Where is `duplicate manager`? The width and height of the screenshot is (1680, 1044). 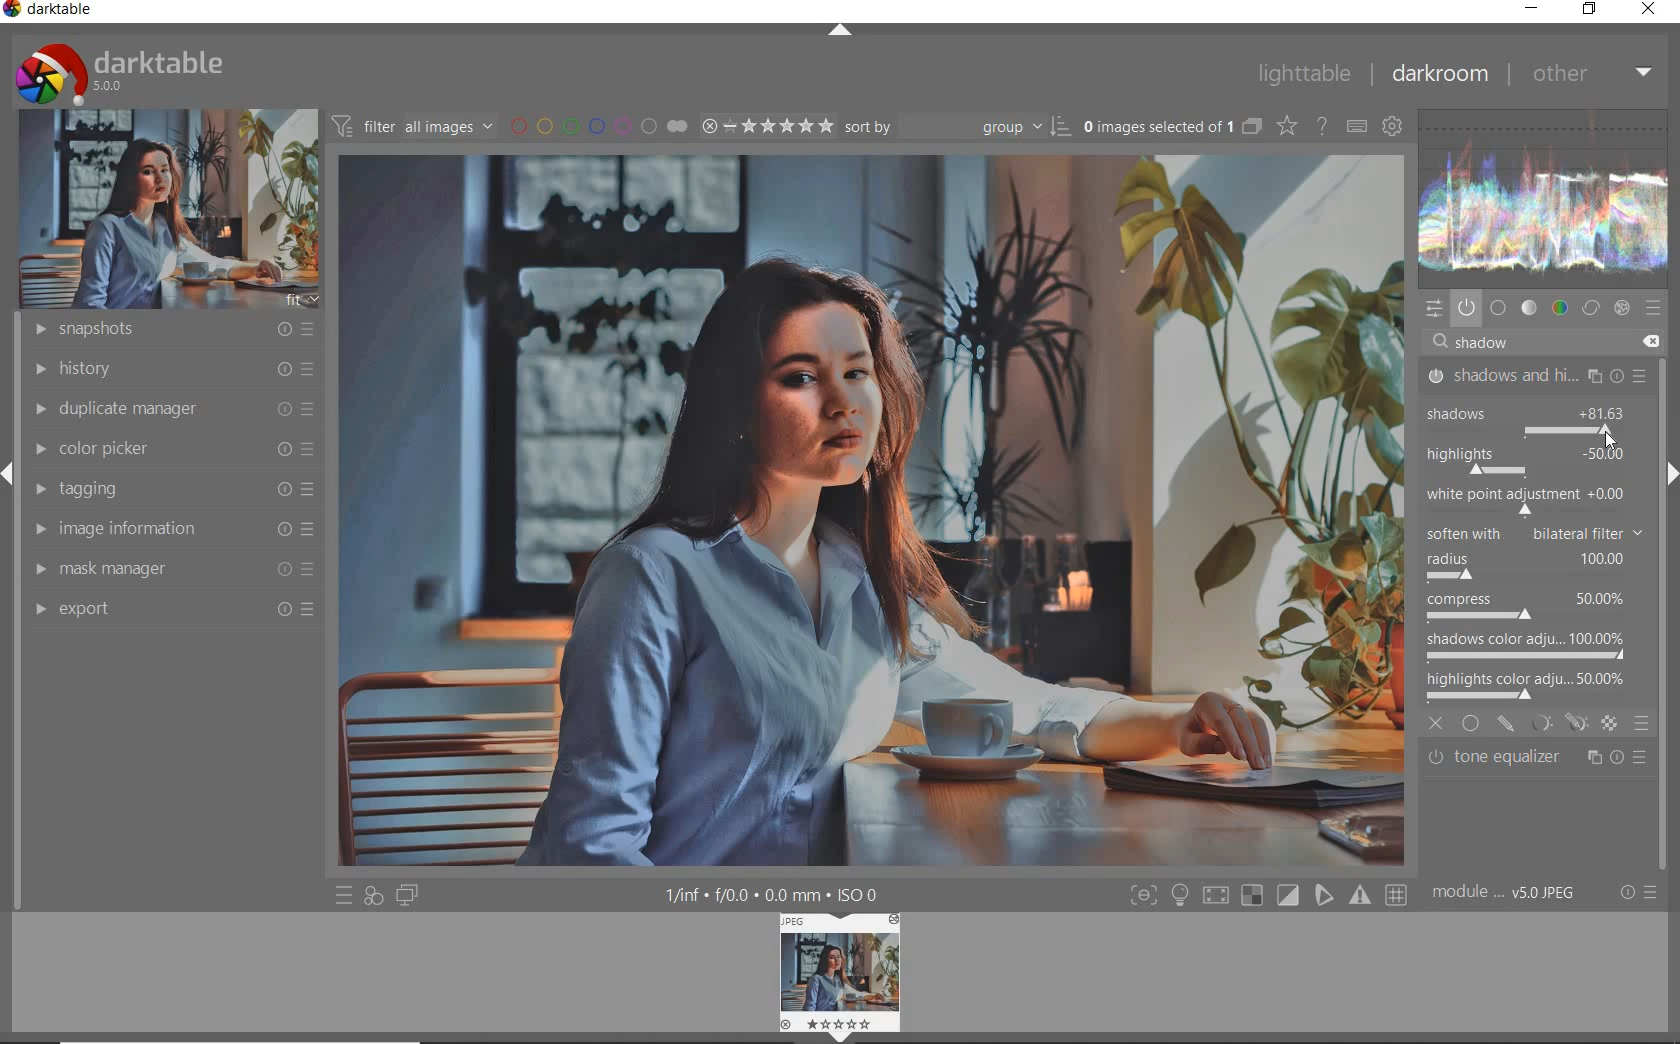
duplicate manager is located at coordinates (169, 409).